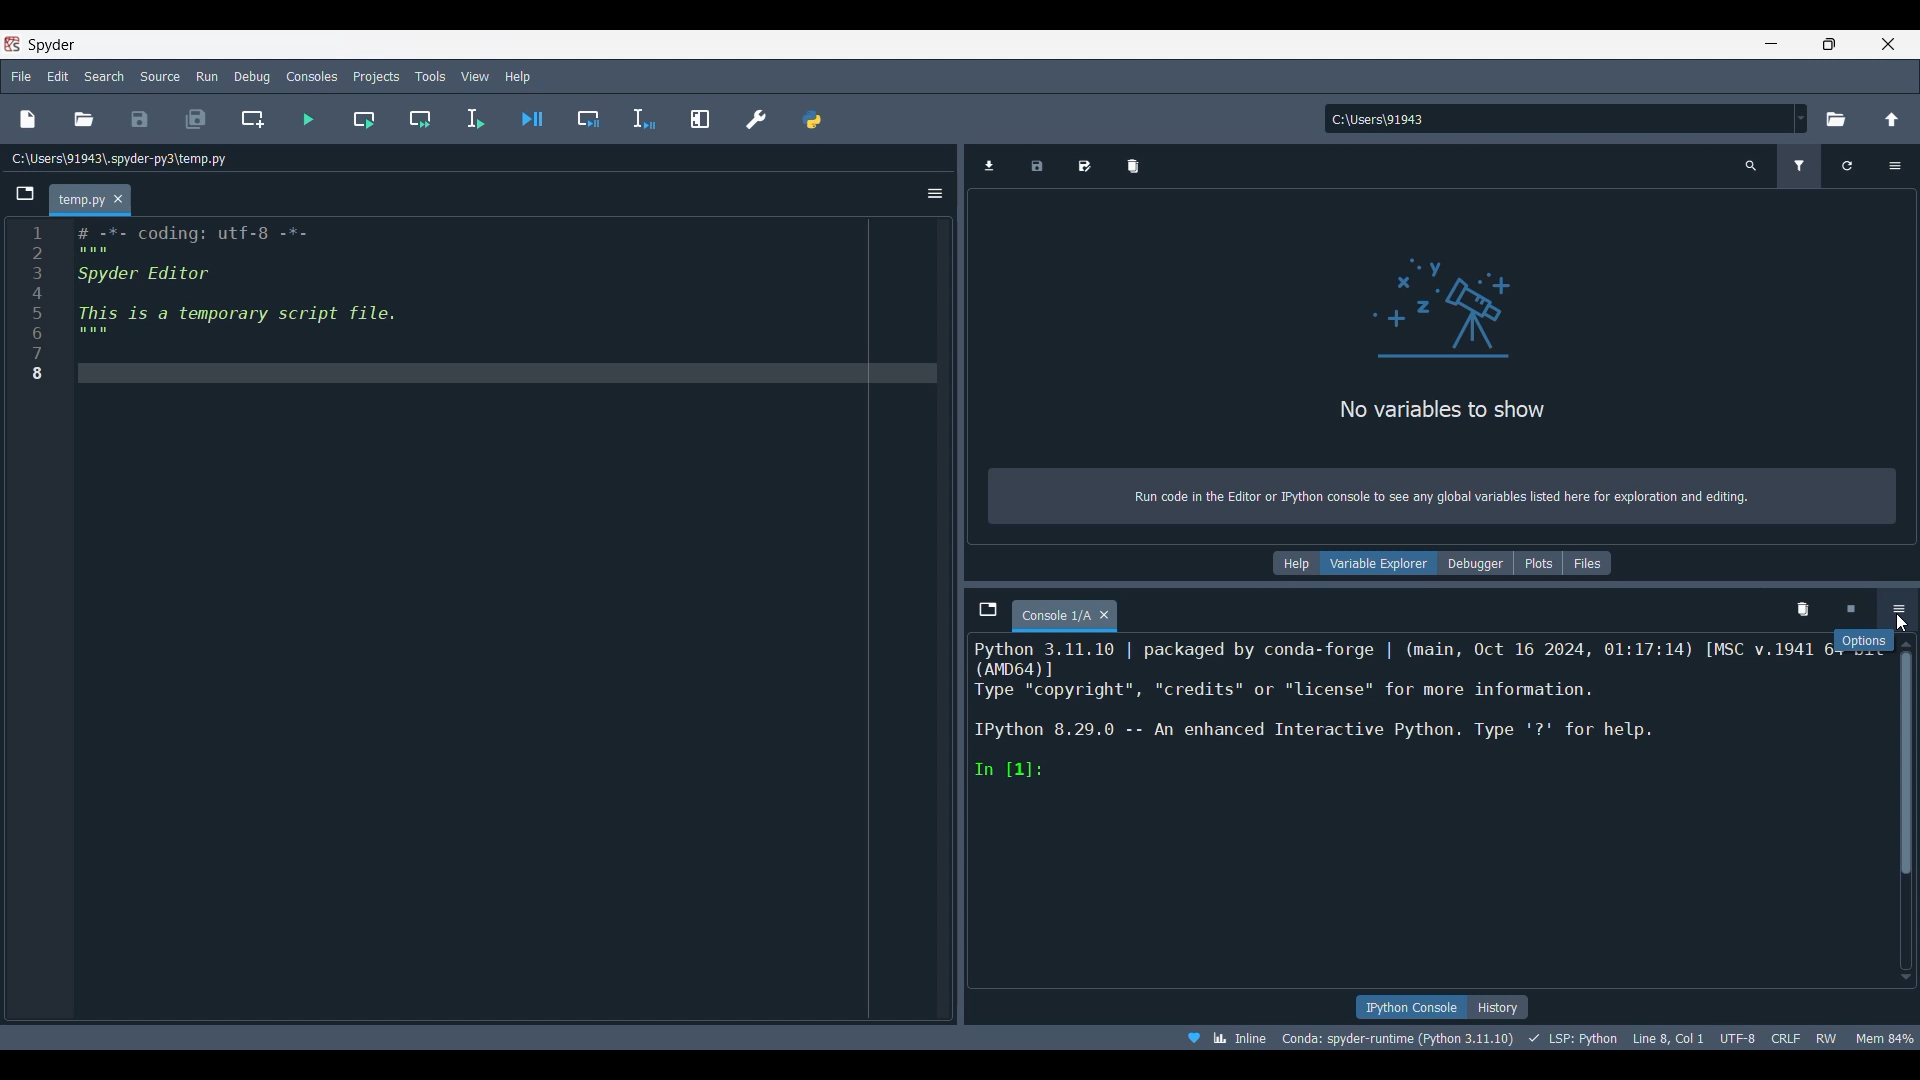  What do you see at coordinates (1379, 563) in the screenshot?
I see `Variable explorer` at bounding box center [1379, 563].